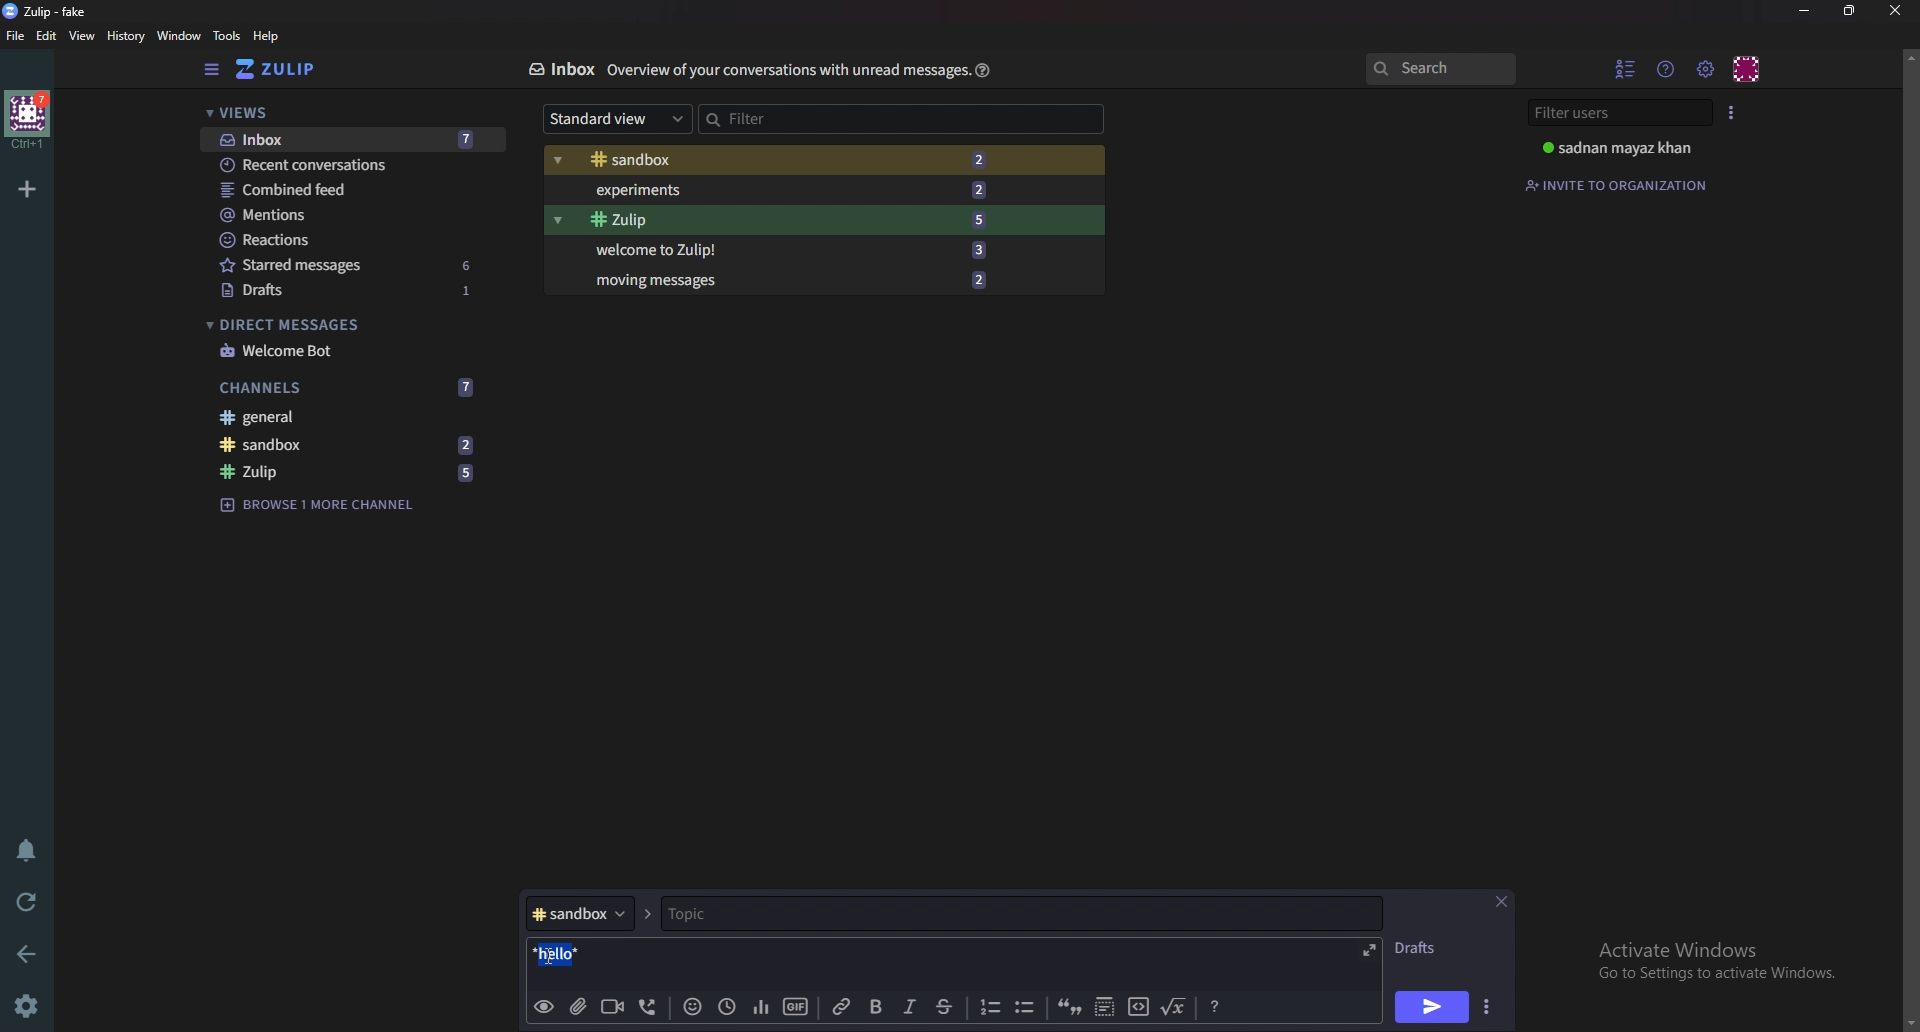 This screenshot has width=1920, height=1032. What do you see at coordinates (346, 388) in the screenshot?
I see `Channels 7` at bounding box center [346, 388].